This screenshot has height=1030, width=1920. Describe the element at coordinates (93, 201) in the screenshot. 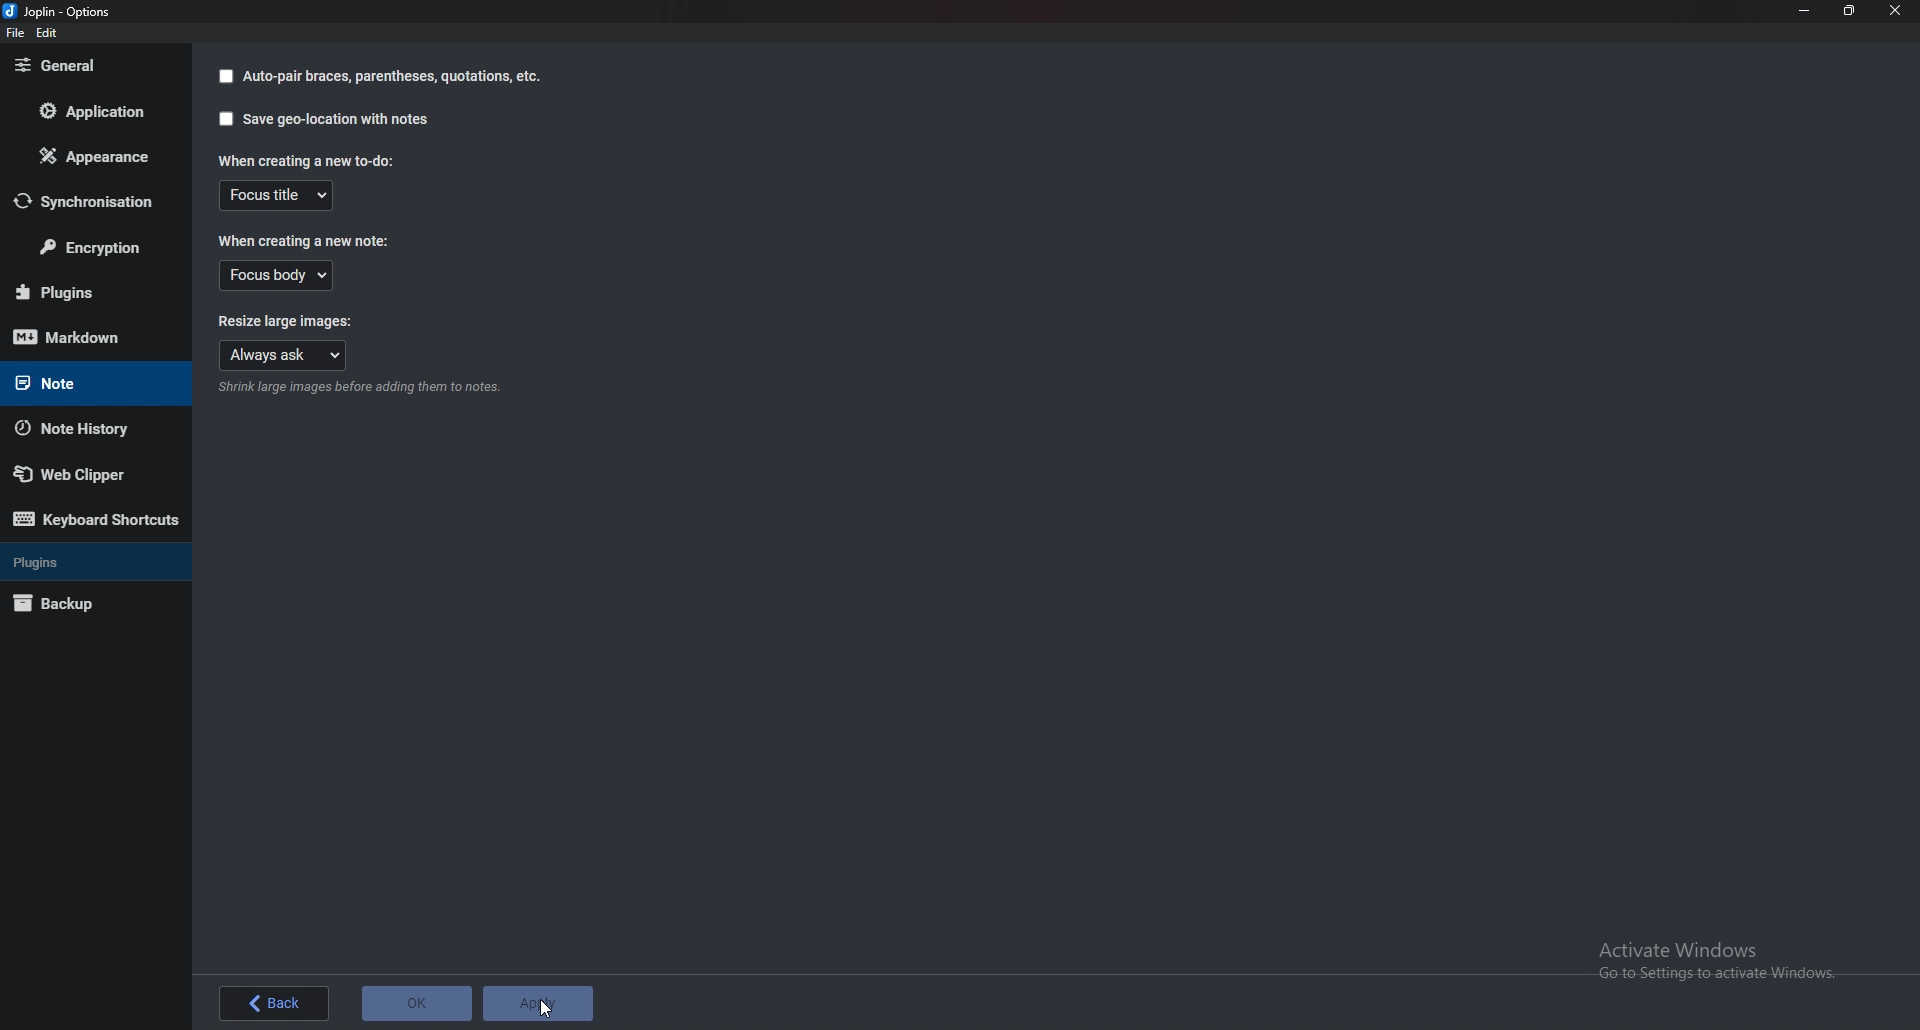

I see `Synchronization` at that location.